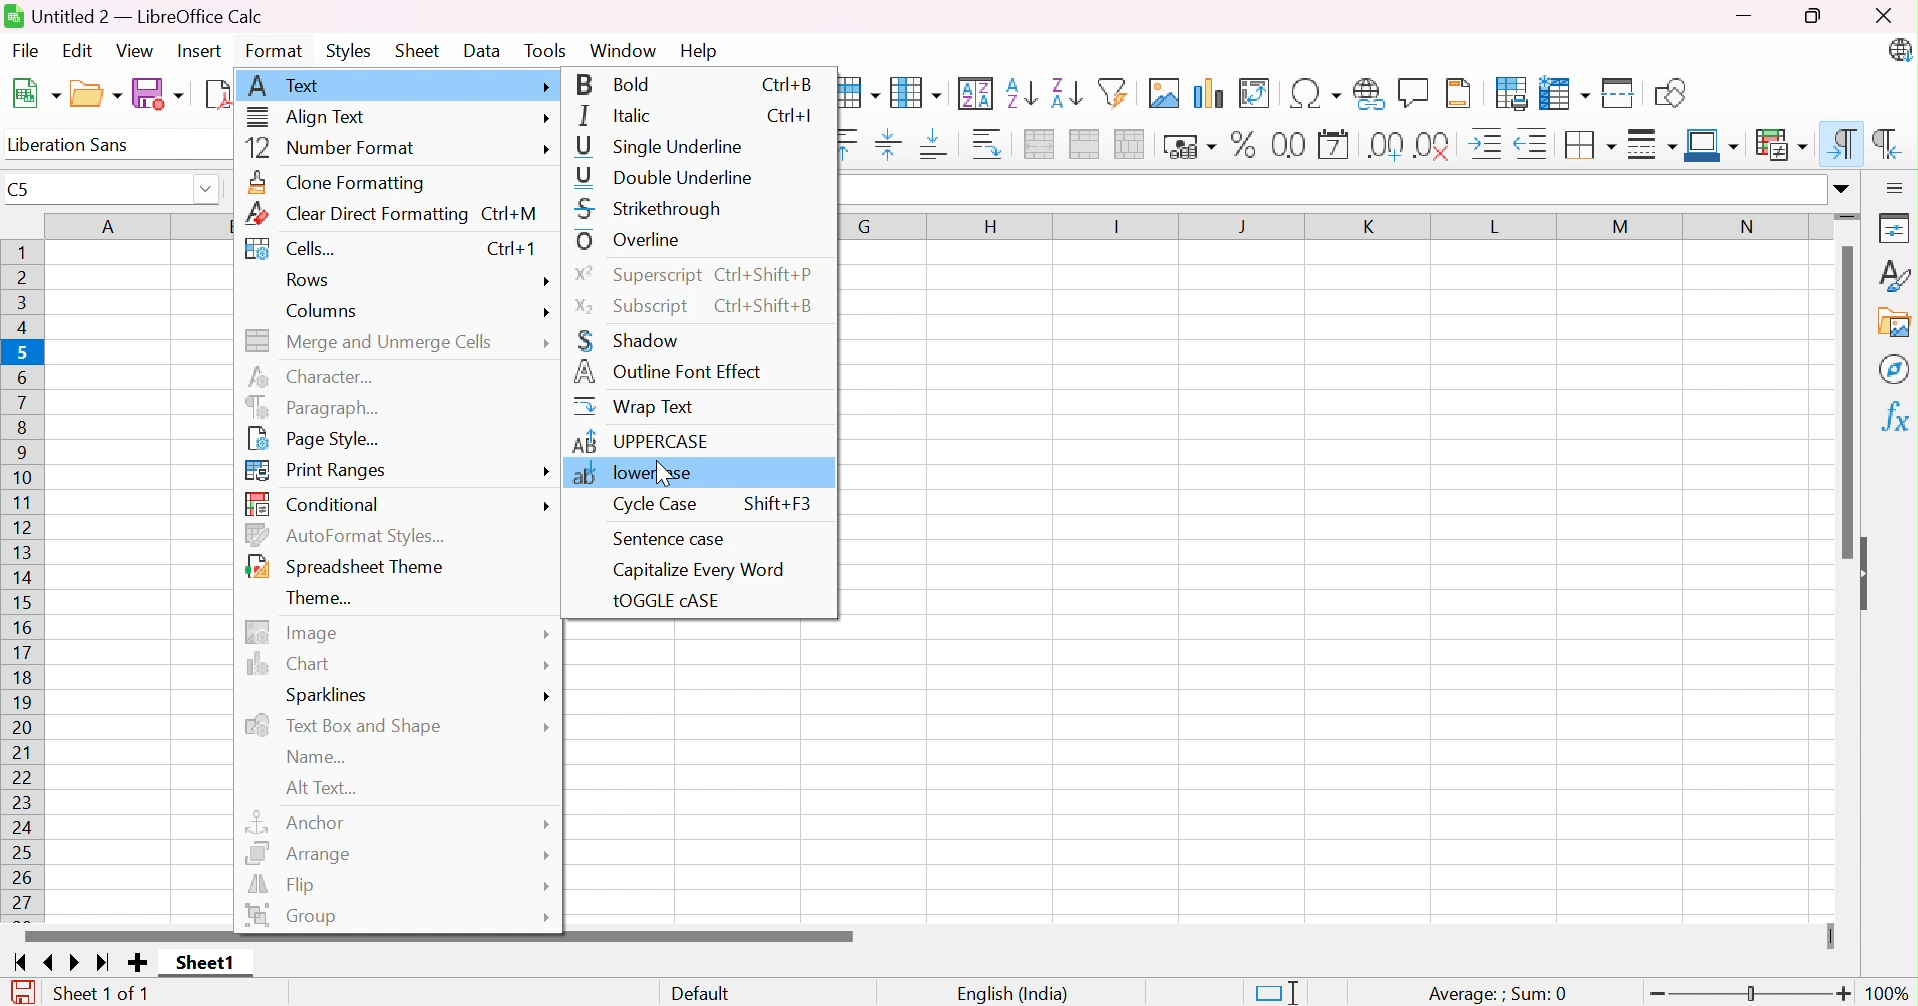 The height and width of the screenshot is (1006, 1918). Describe the element at coordinates (1871, 572) in the screenshot. I see `Hide` at that location.